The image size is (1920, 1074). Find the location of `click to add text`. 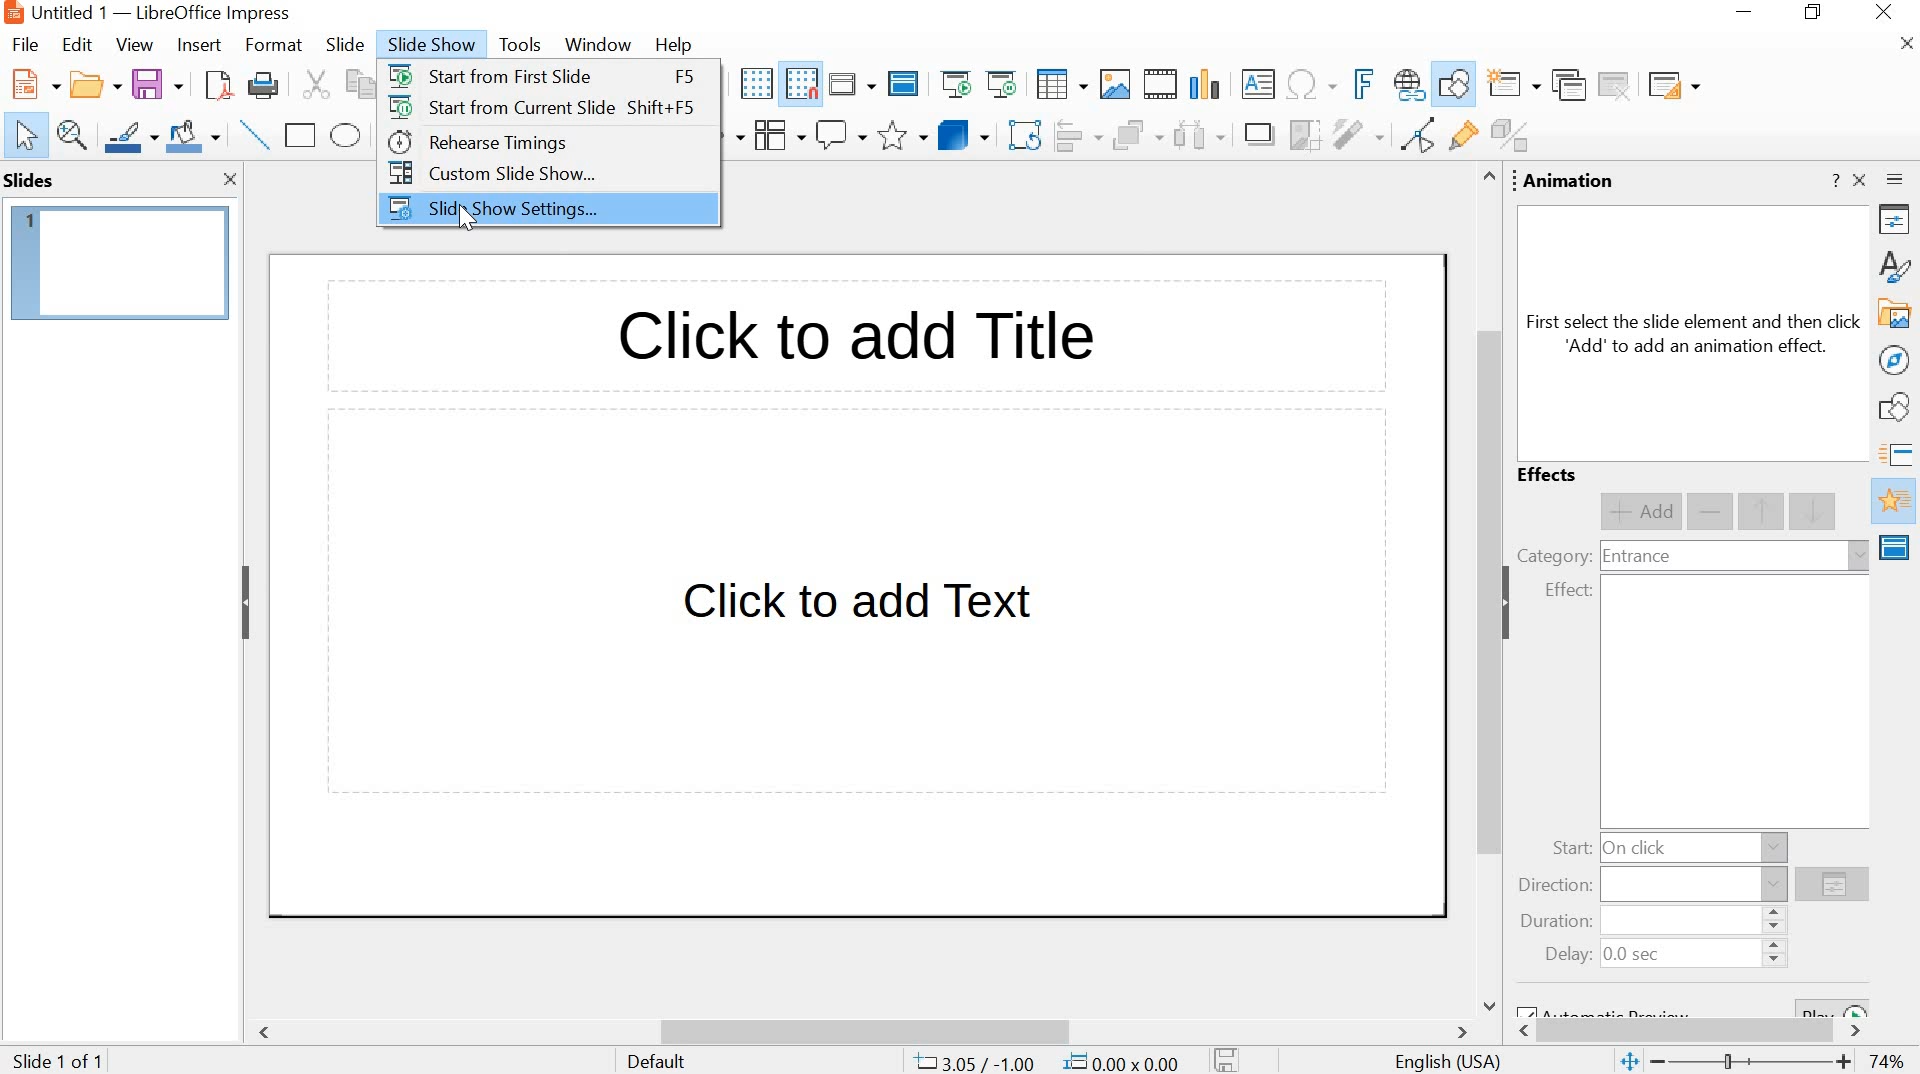

click to add text is located at coordinates (861, 610).